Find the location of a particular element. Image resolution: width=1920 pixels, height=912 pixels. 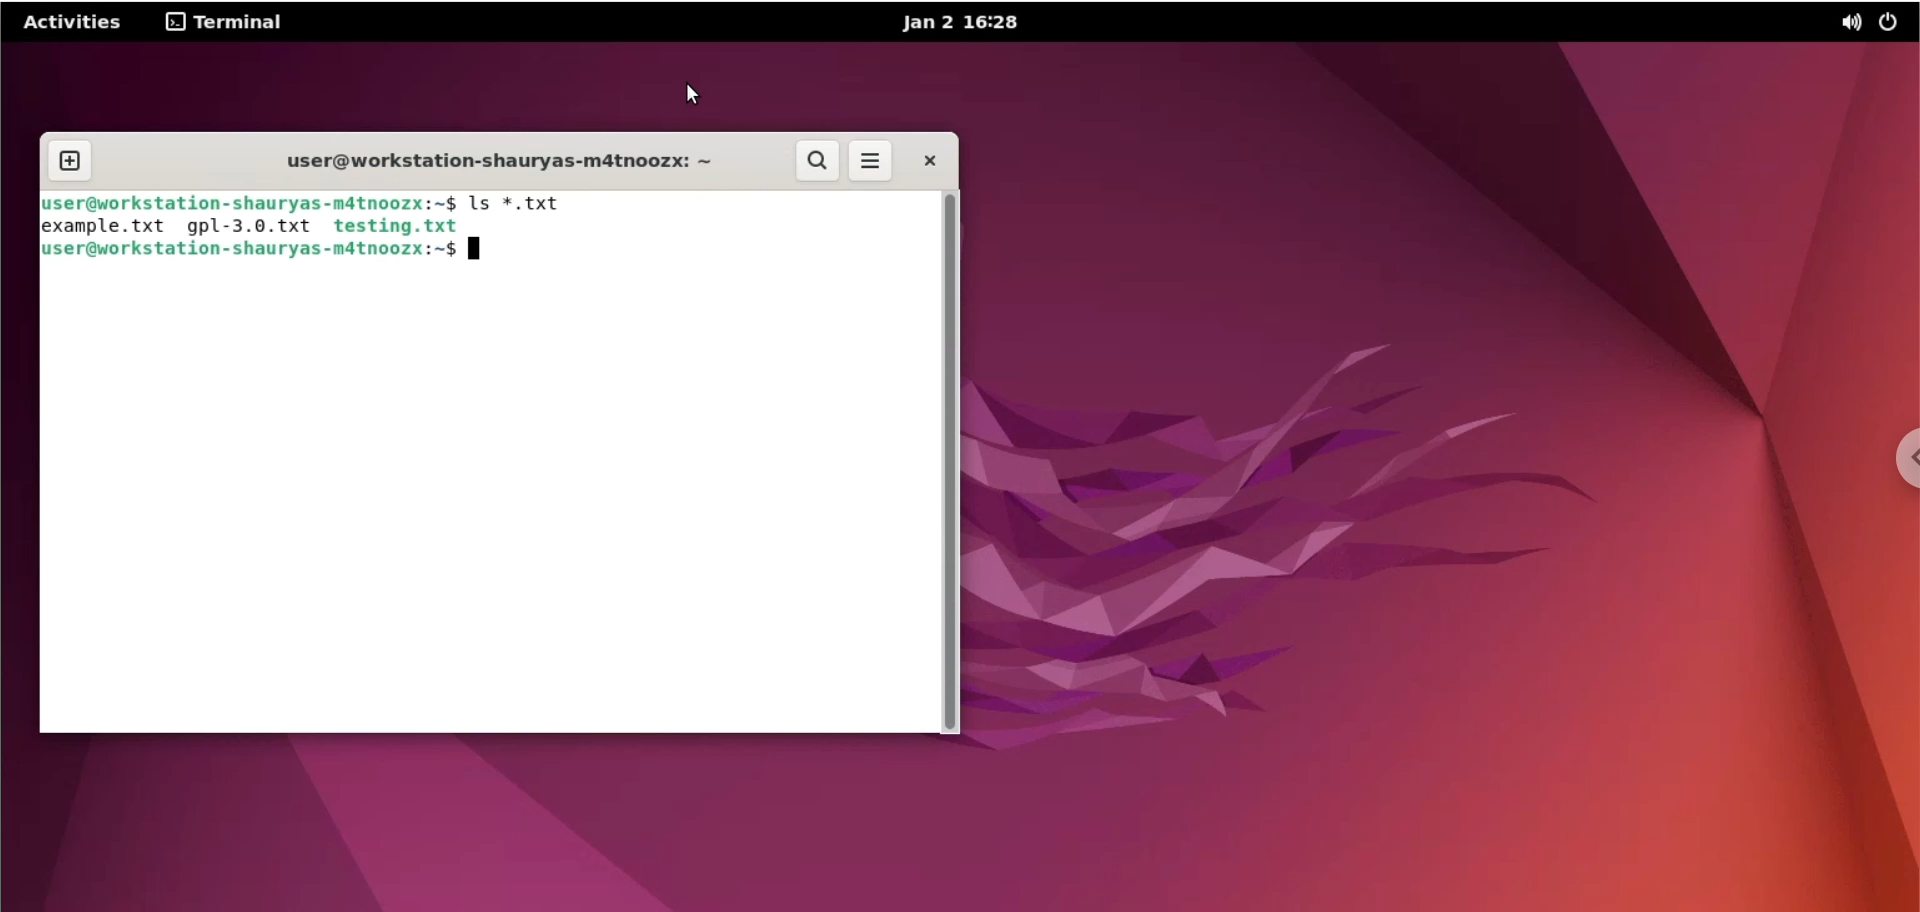

user@workstation-shauryas-m4tnoozx: ~ is located at coordinates (482, 159).